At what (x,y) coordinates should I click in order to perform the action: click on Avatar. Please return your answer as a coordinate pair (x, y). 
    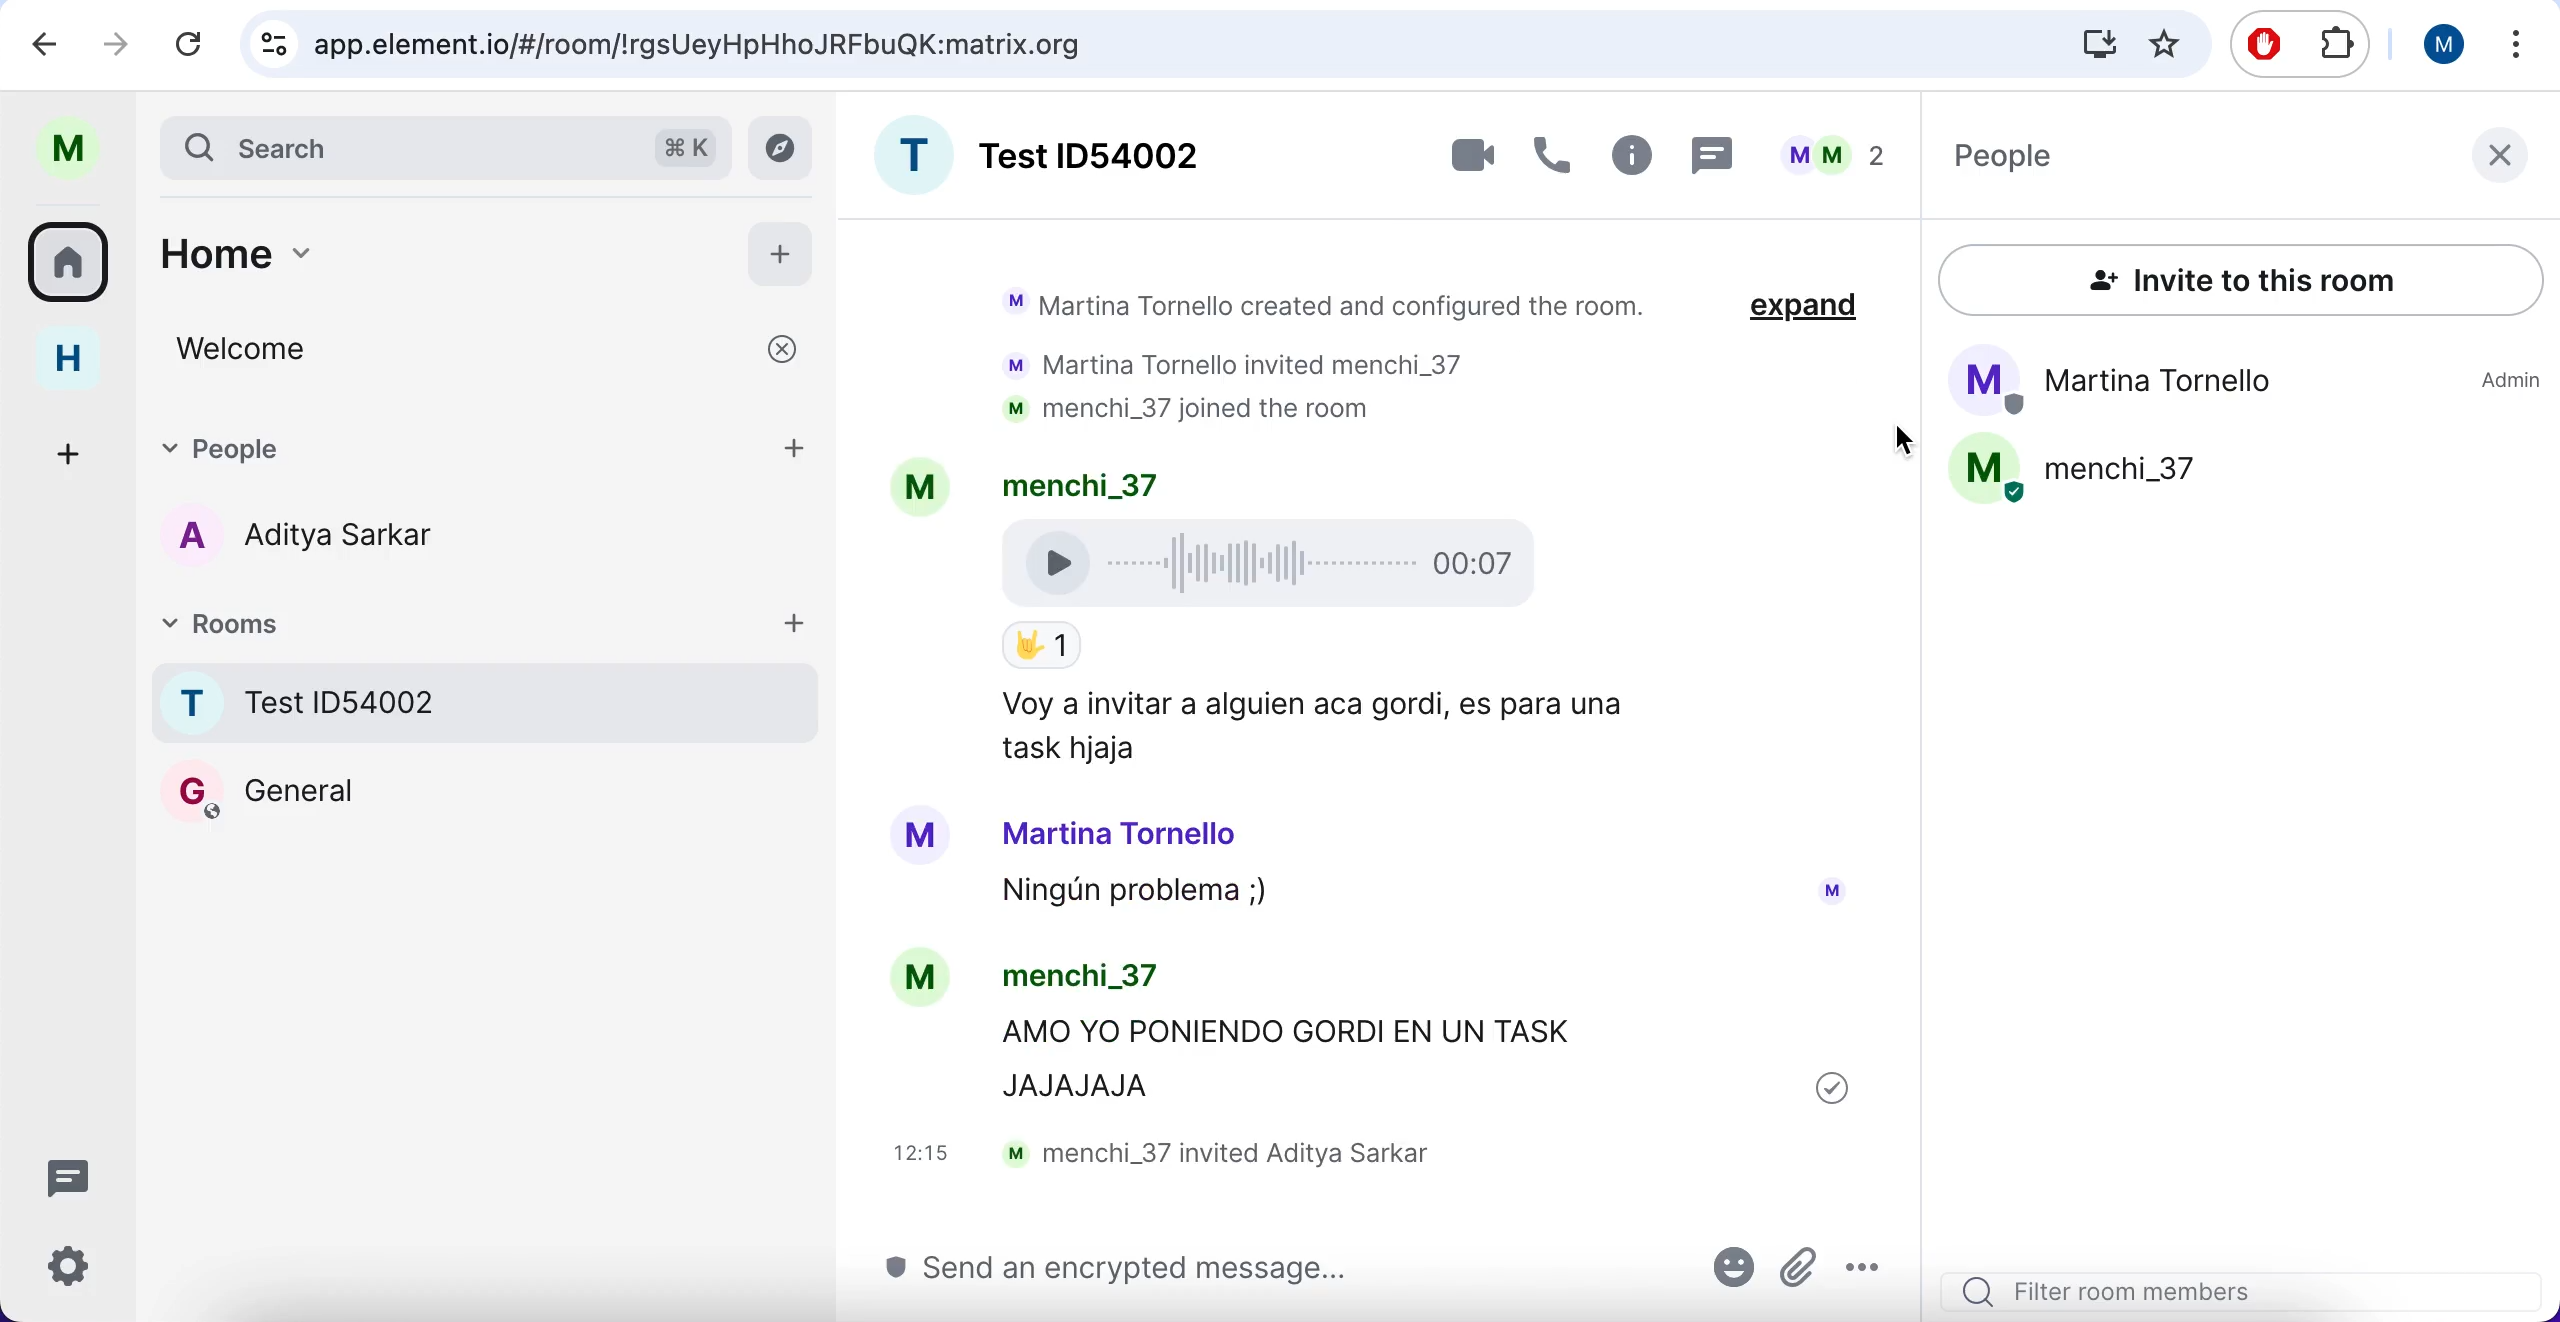
    Looking at the image, I should click on (924, 491).